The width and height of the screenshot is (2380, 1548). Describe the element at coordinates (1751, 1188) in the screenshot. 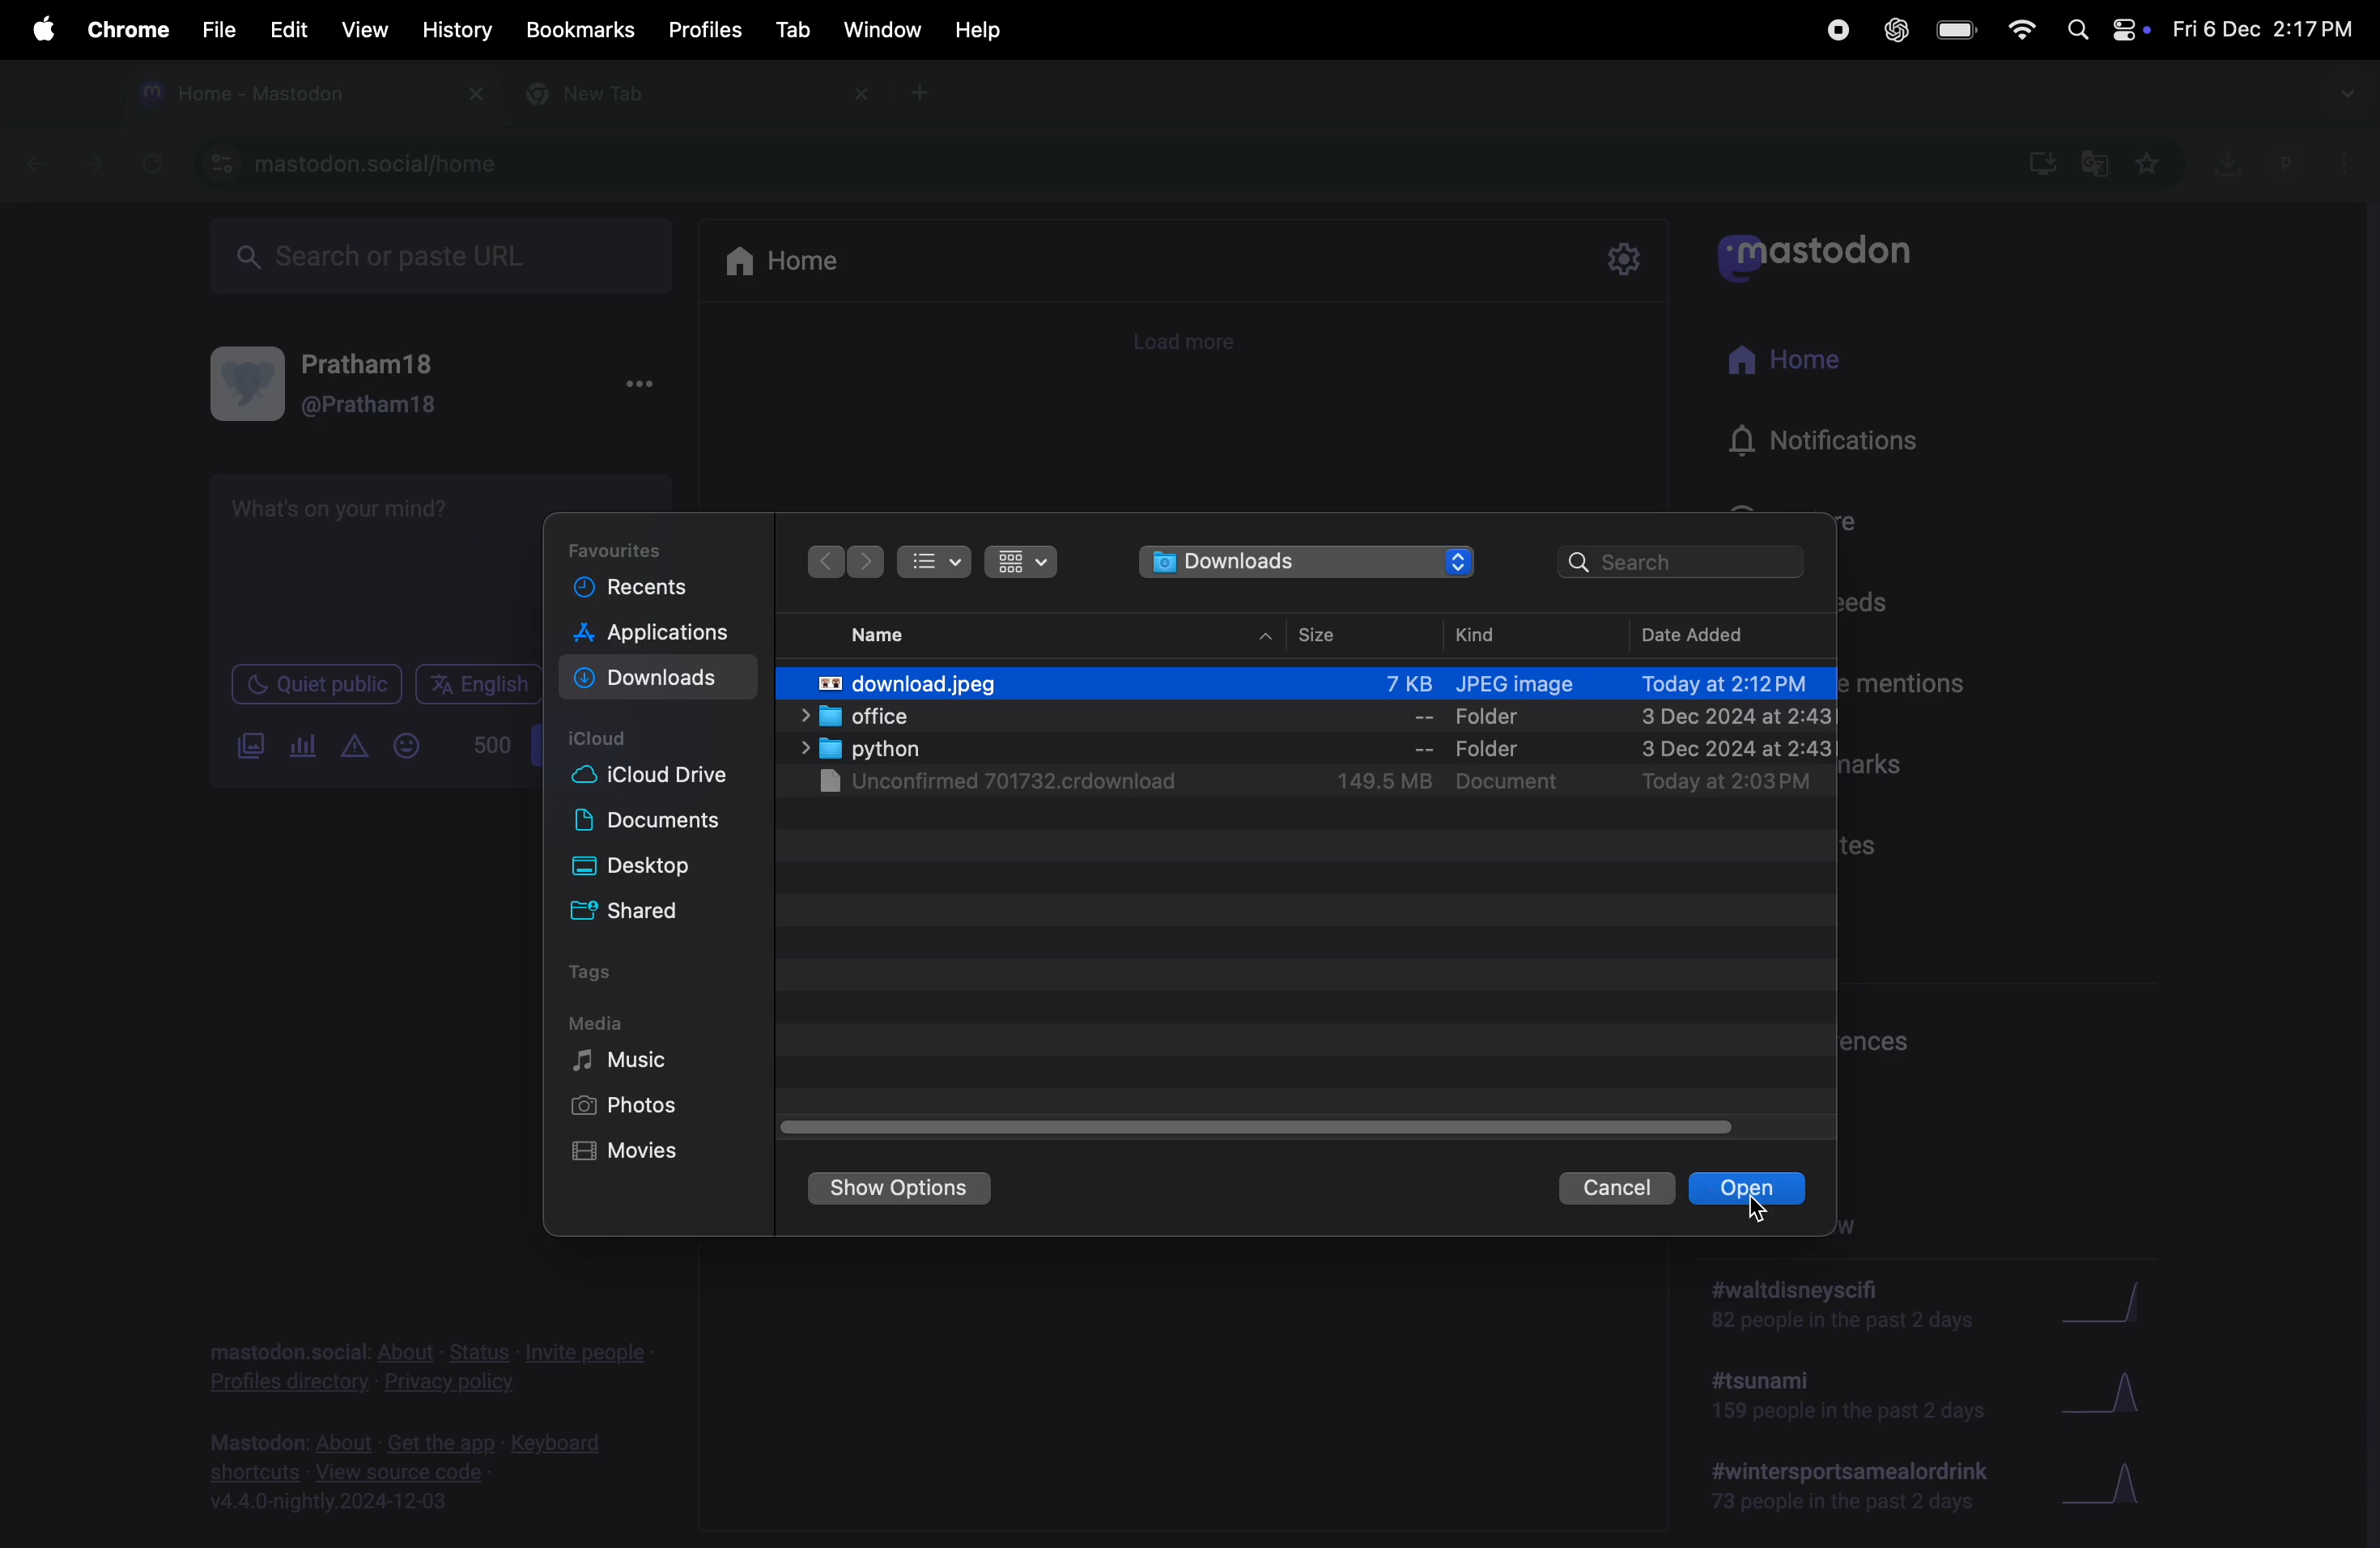

I see `opens` at that location.